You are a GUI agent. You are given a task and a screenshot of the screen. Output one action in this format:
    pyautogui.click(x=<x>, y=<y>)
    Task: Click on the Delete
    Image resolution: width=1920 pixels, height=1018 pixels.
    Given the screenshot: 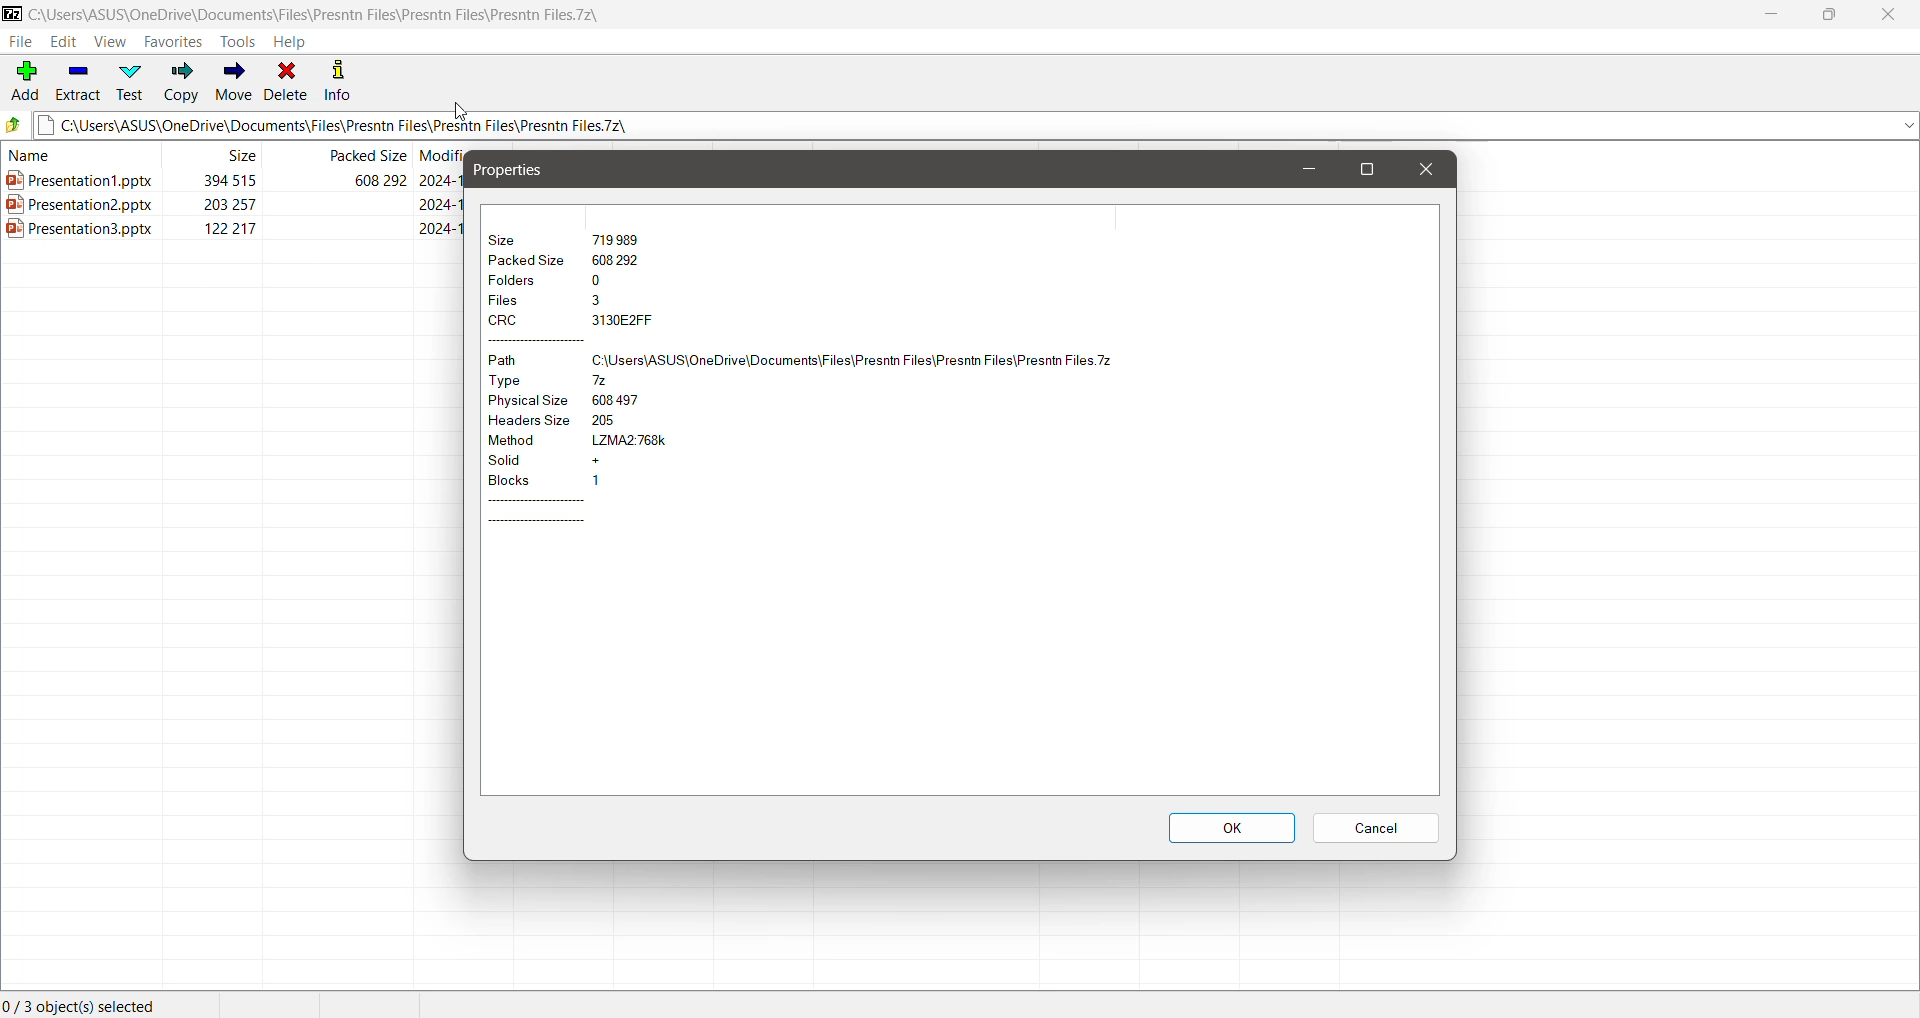 What is the action you would take?
    pyautogui.click(x=286, y=83)
    